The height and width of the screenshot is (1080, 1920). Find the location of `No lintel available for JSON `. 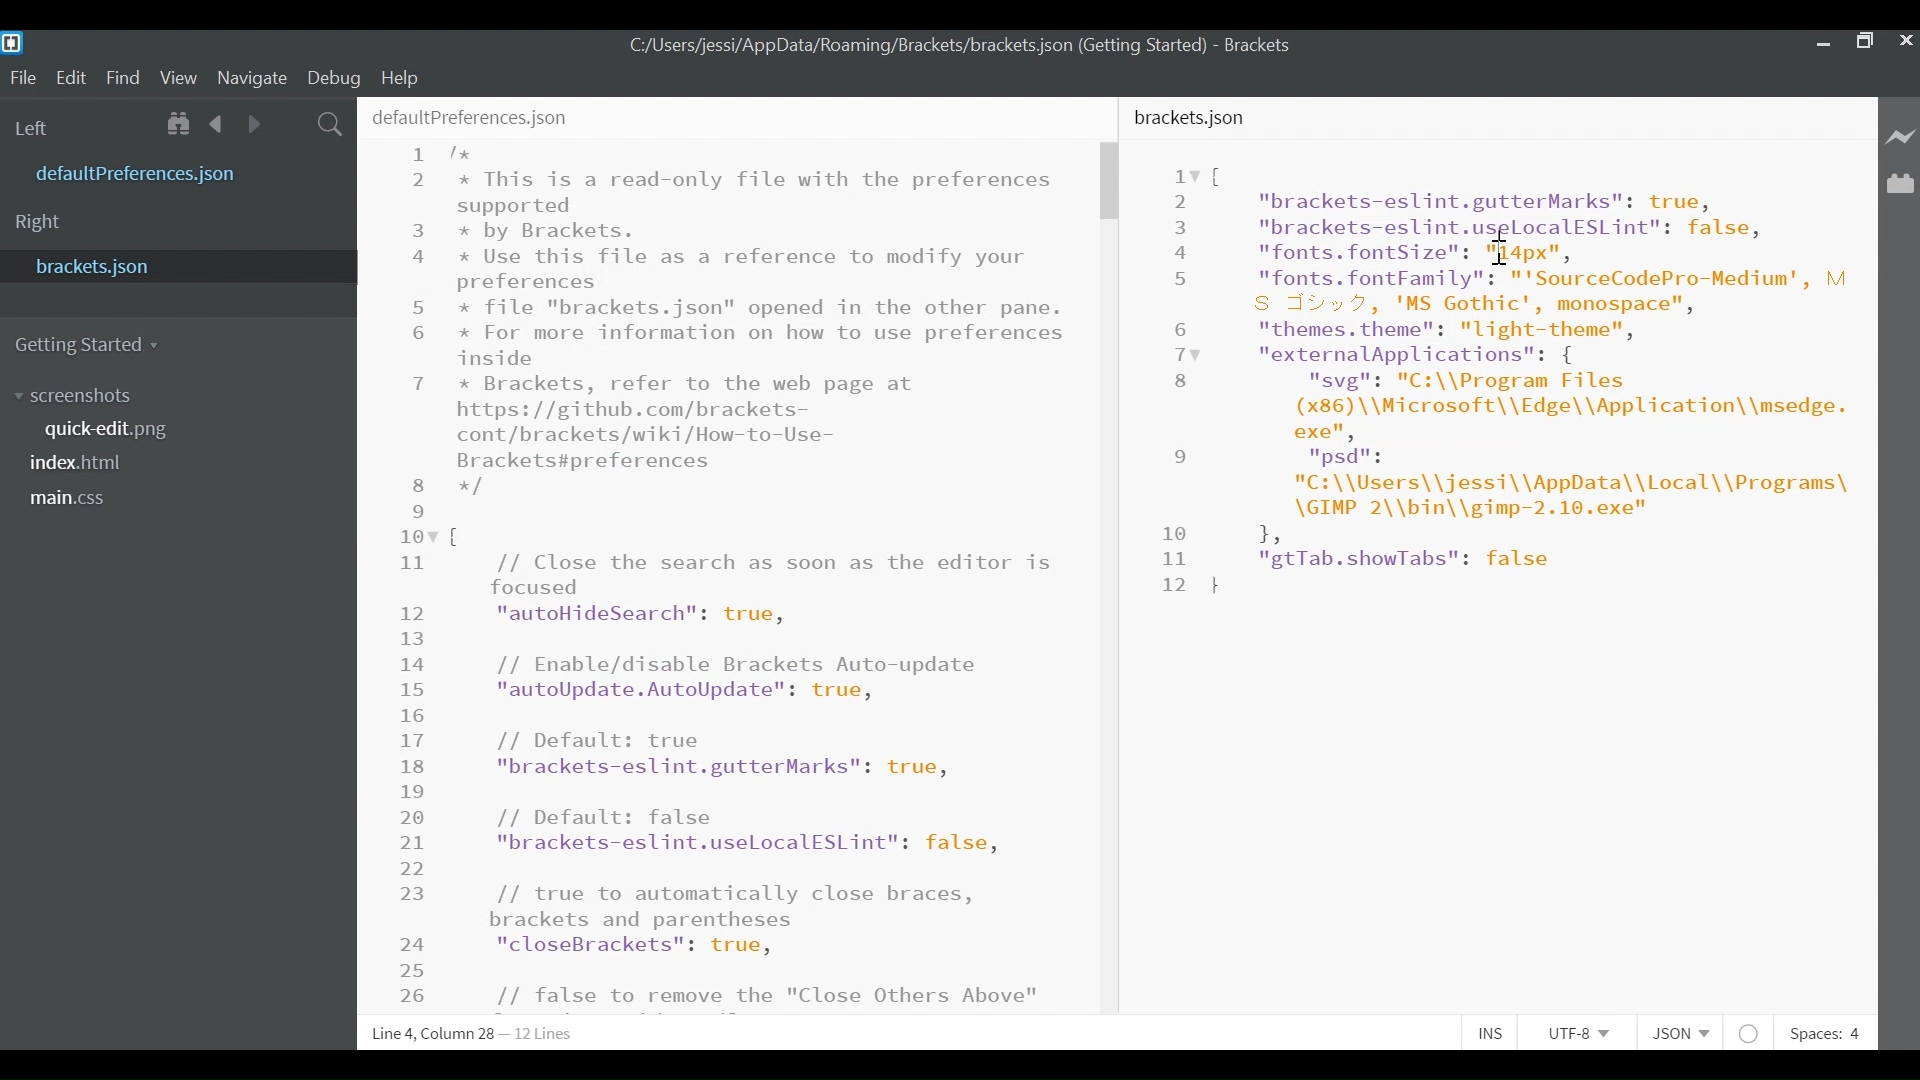

No lintel available for JSON  is located at coordinates (1750, 1030).